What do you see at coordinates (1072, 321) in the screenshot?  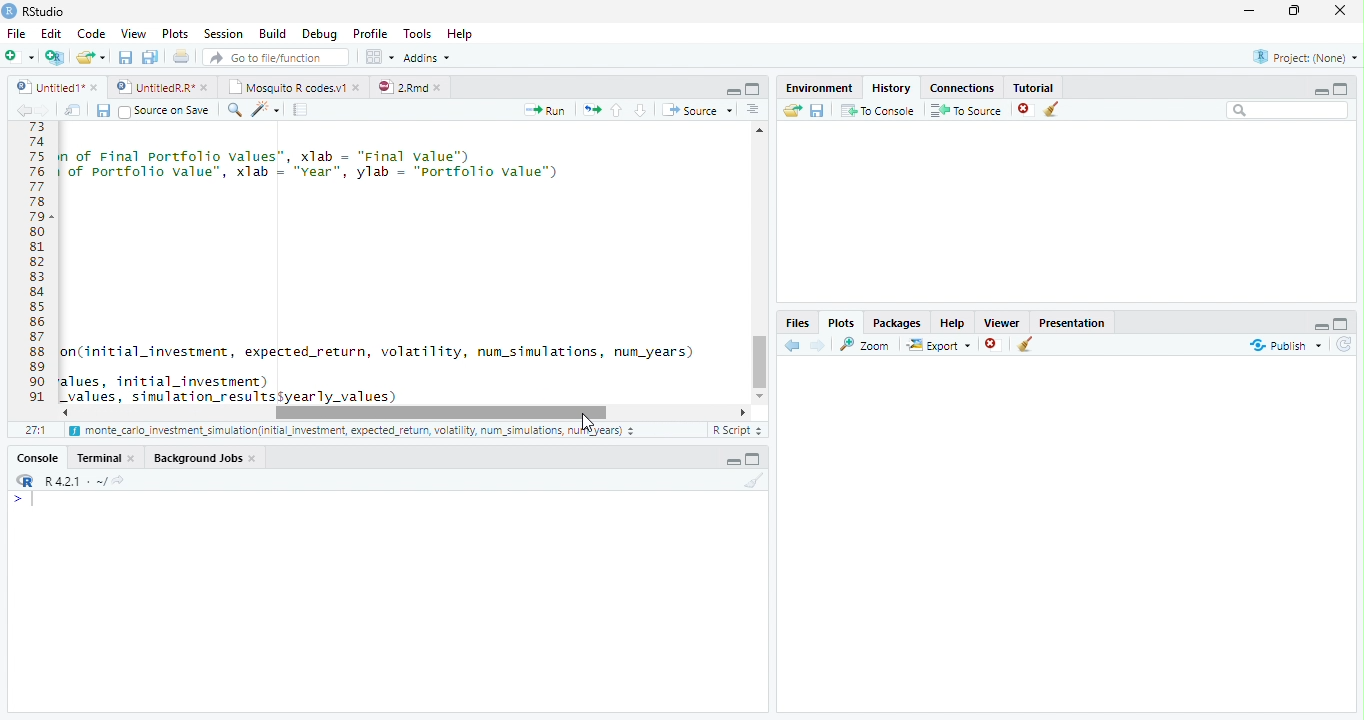 I see `Presentation` at bounding box center [1072, 321].